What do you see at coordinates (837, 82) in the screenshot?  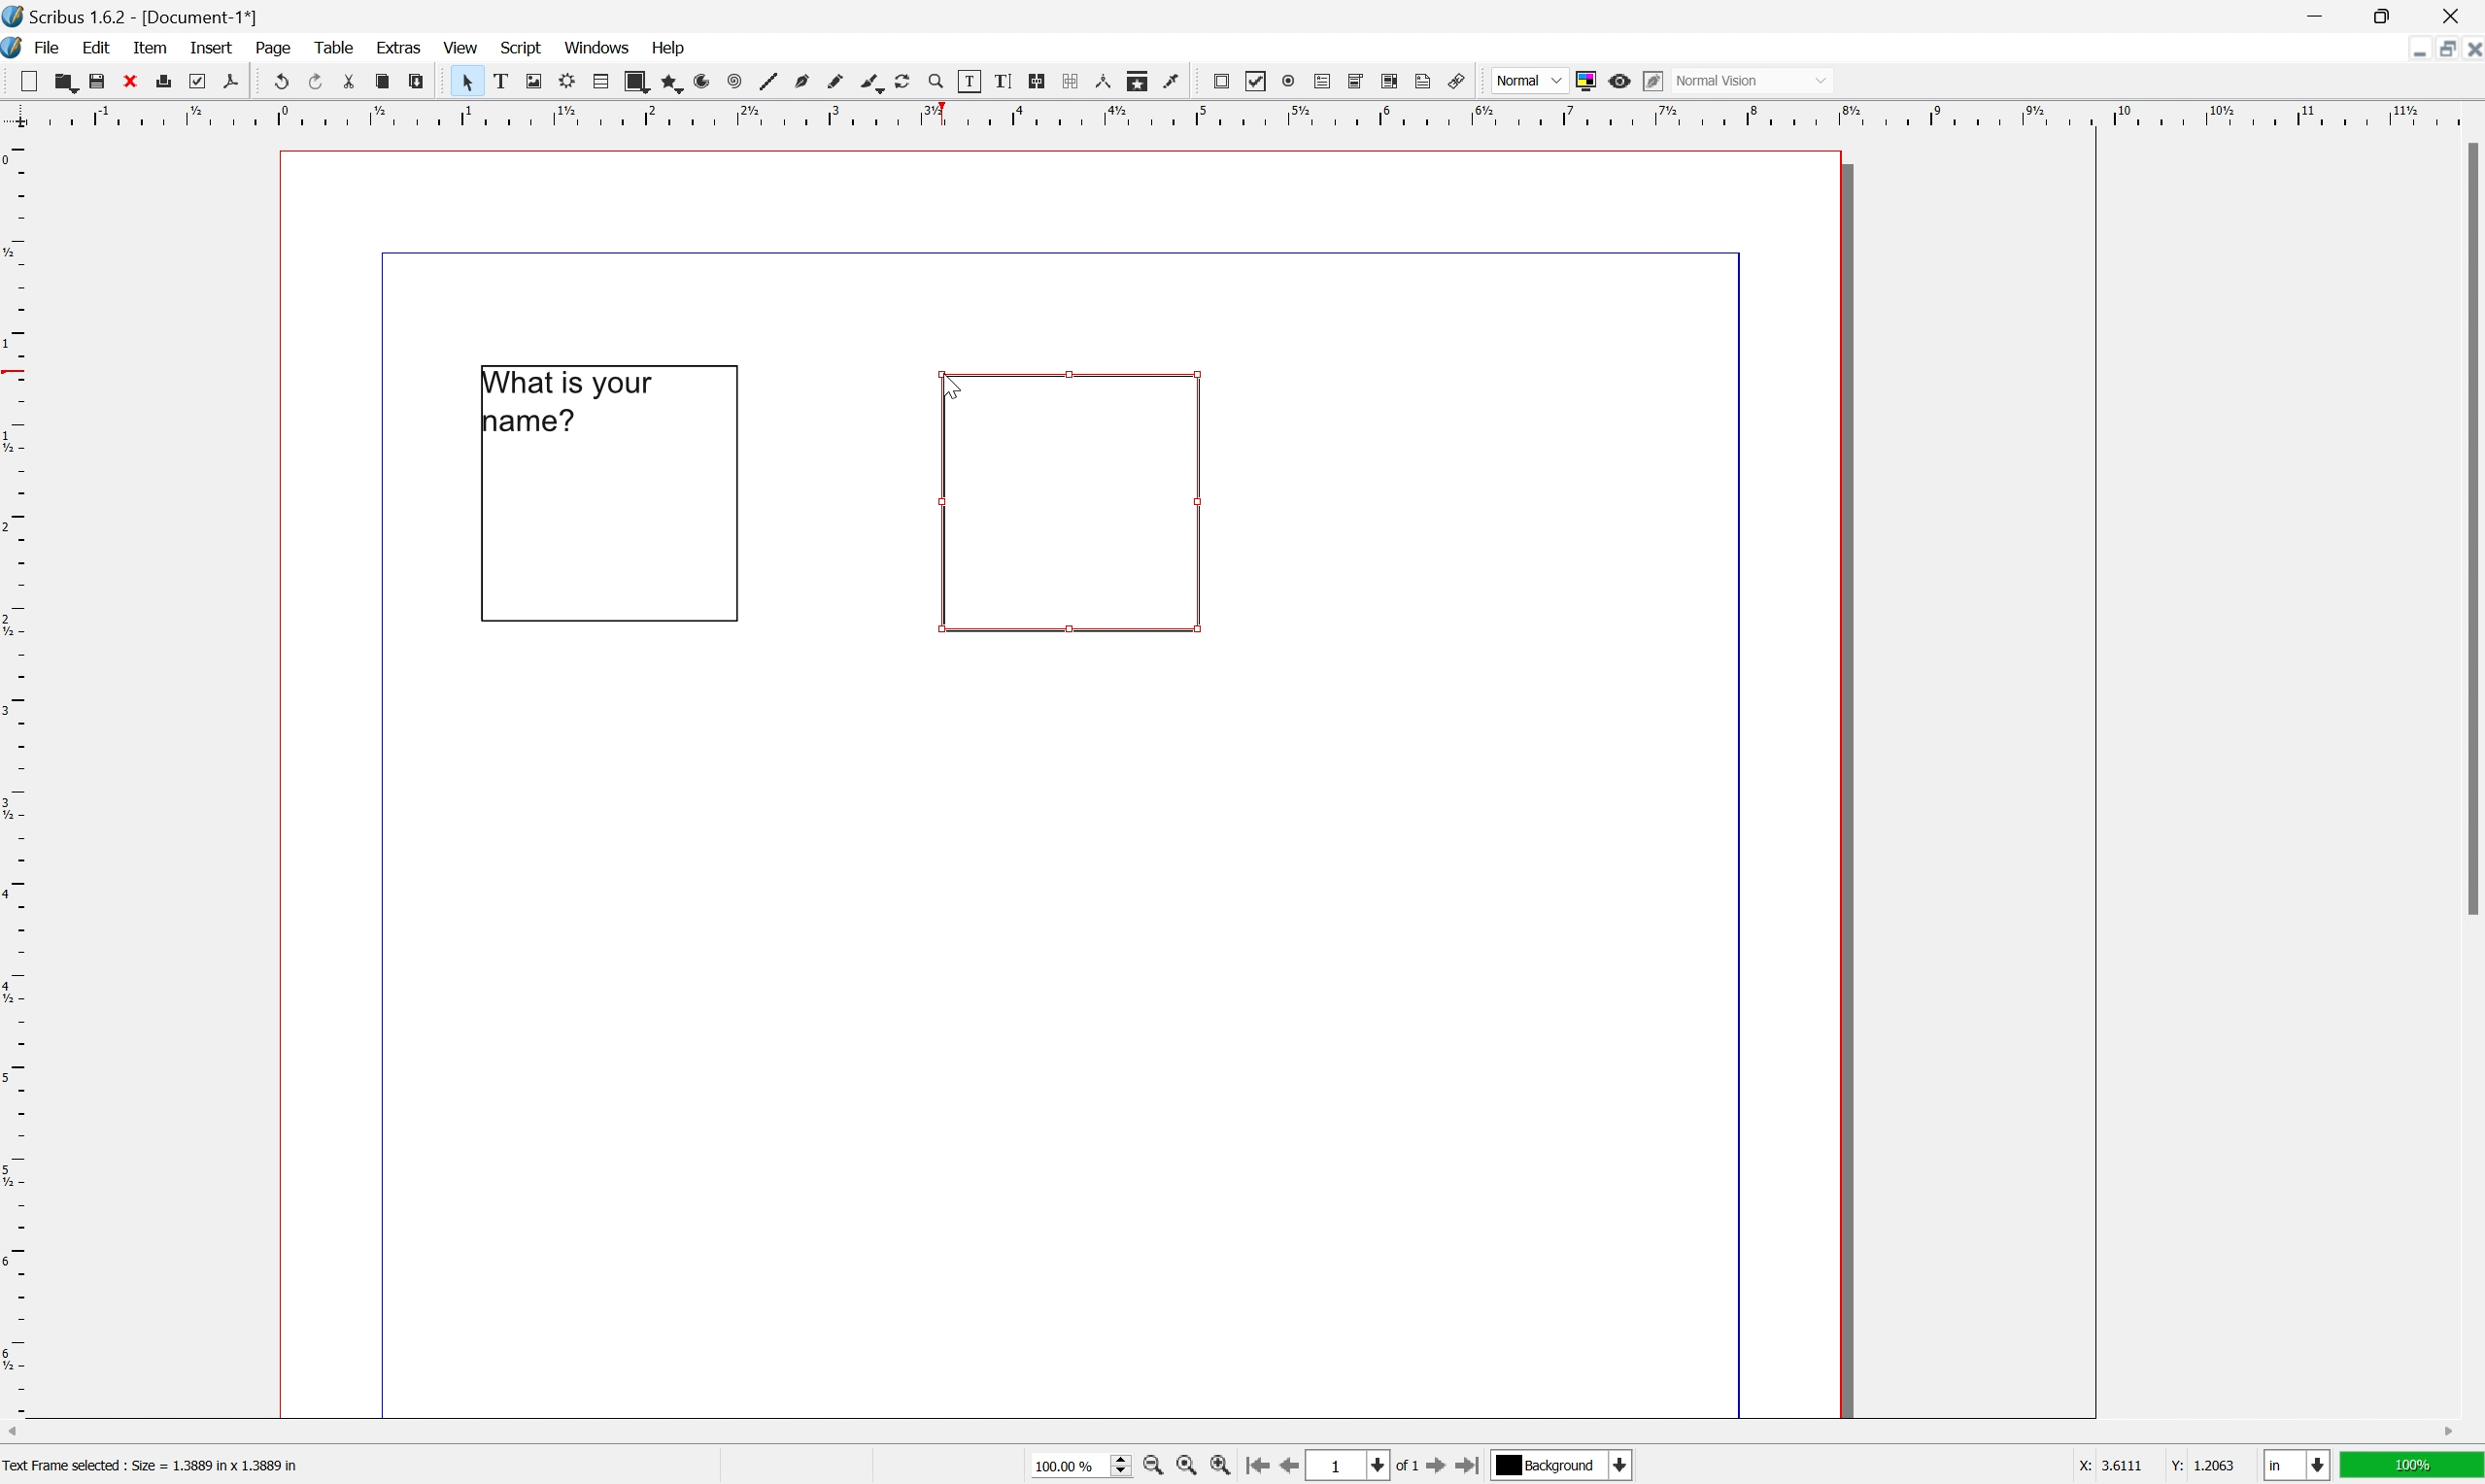 I see `freehand line` at bounding box center [837, 82].